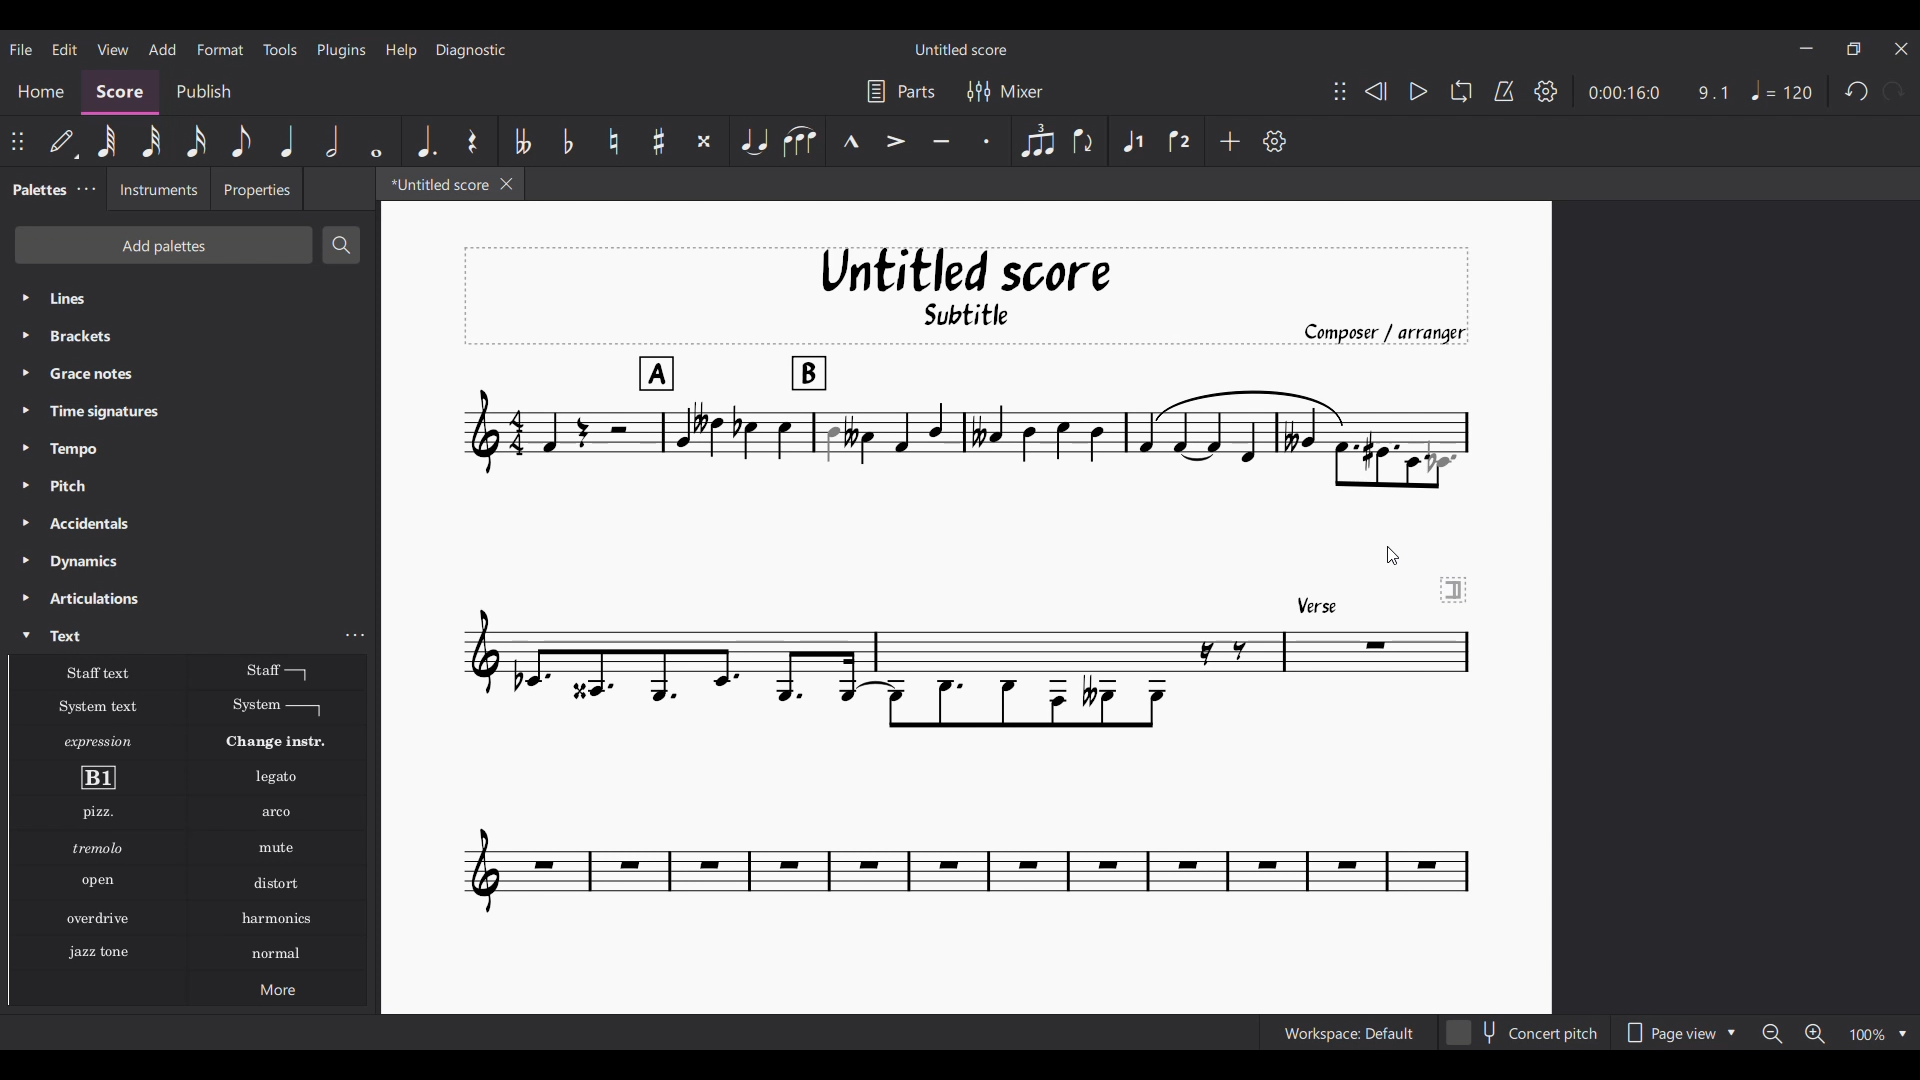 The height and width of the screenshot is (1080, 1920). I want to click on Staff text, so click(99, 671).